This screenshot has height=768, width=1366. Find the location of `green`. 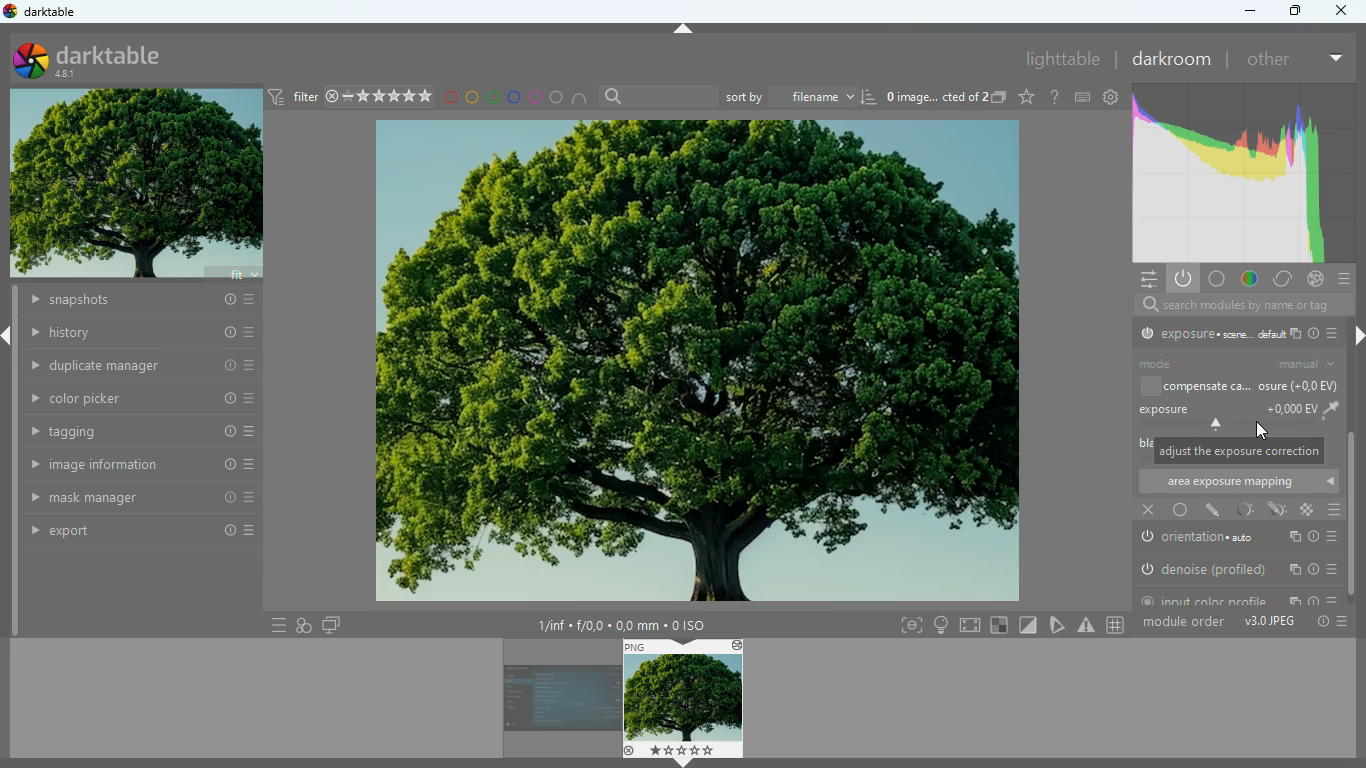

green is located at coordinates (493, 99).